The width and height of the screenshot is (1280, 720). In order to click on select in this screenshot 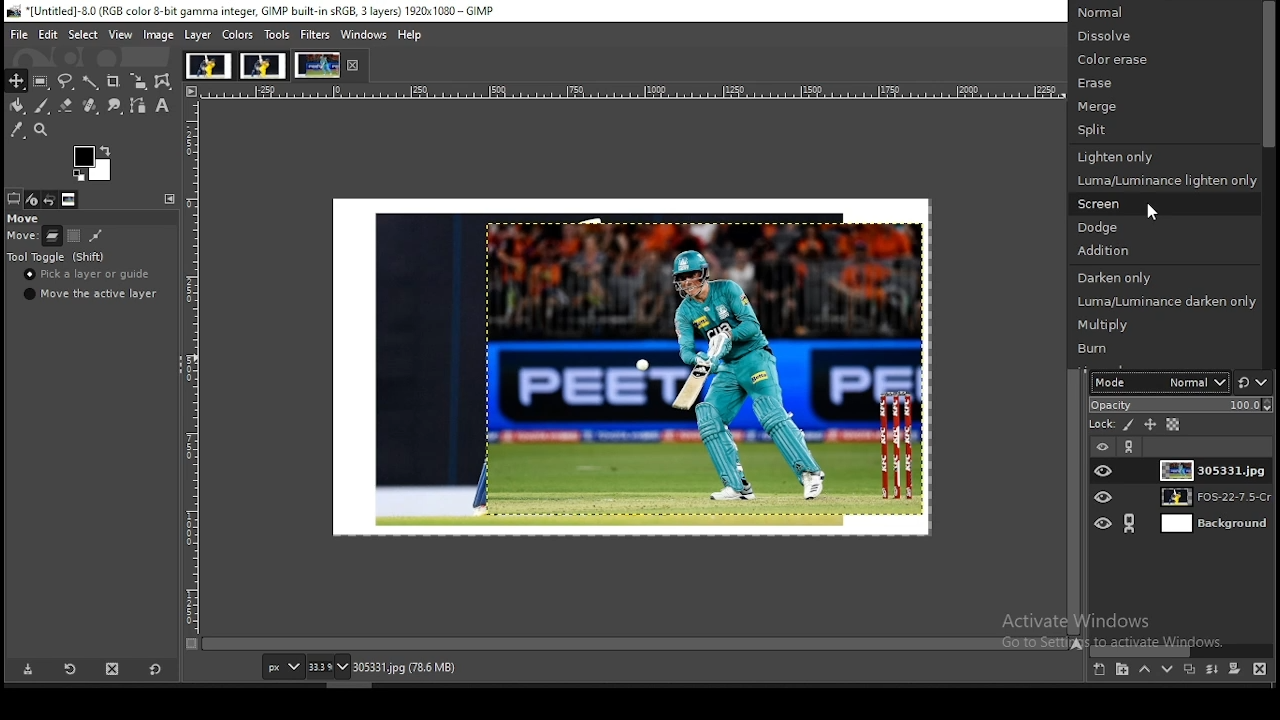, I will do `click(84, 35)`.